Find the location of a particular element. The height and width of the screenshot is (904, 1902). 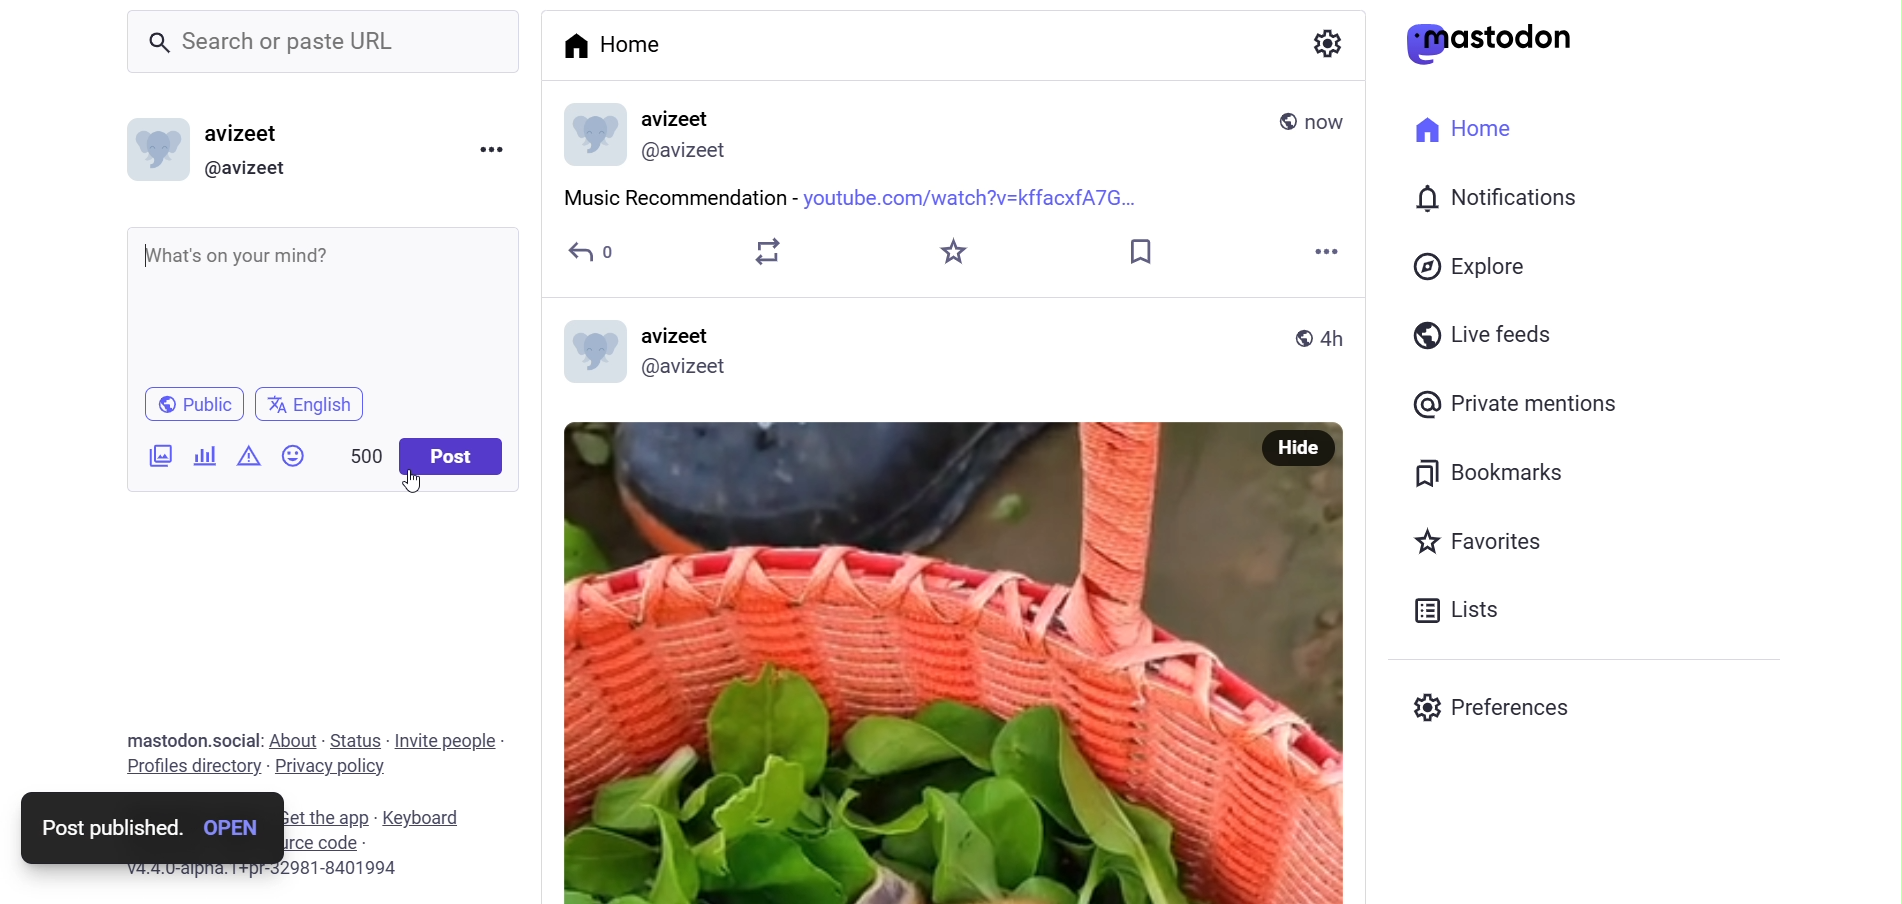

open is located at coordinates (233, 830).